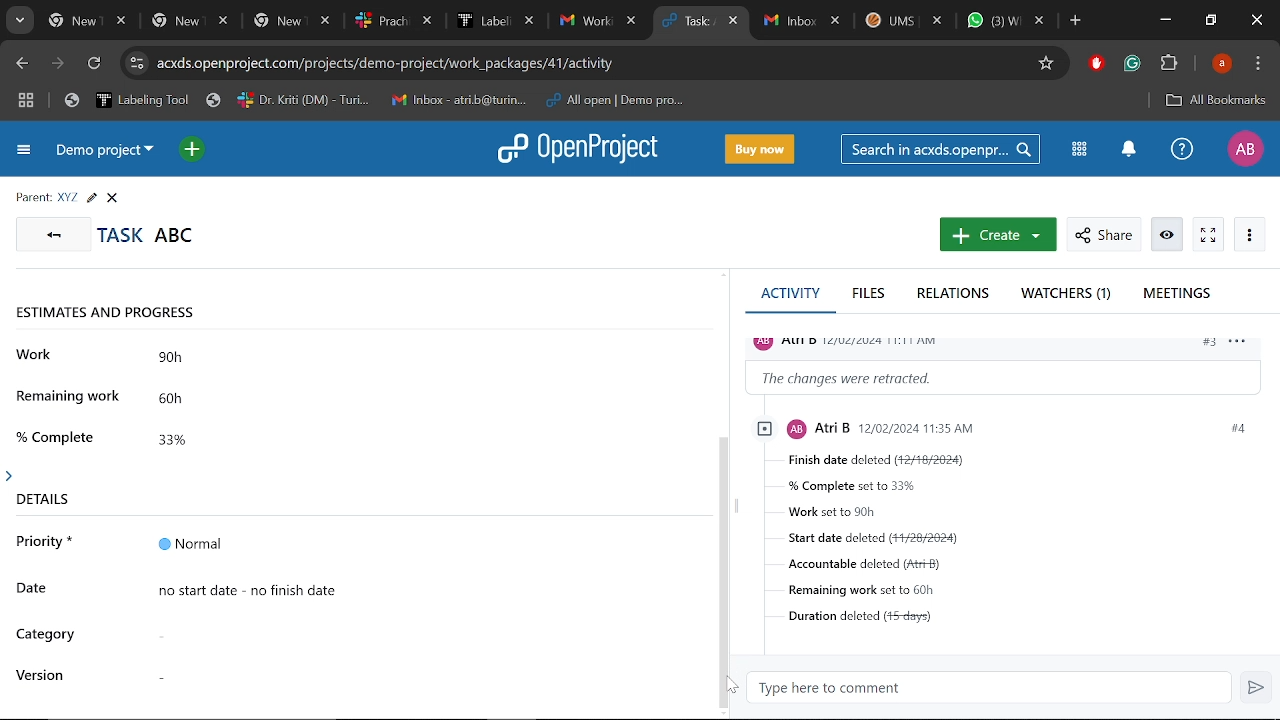 The width and height of the screenshot is (1280, 720). What do you see at coordinates (996, 235) in the screenshot?
I see `New work package` at bounding box center [996, 235].